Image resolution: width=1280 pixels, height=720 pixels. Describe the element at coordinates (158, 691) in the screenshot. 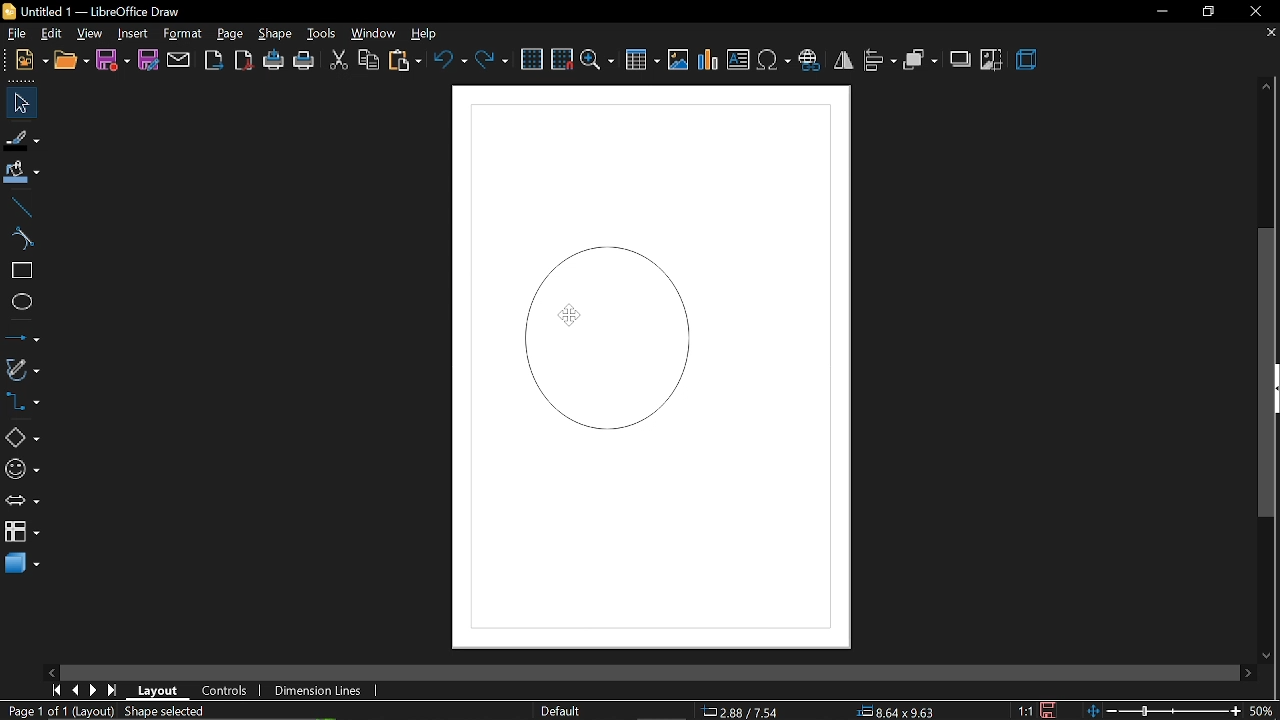

I see `layout` at that location.